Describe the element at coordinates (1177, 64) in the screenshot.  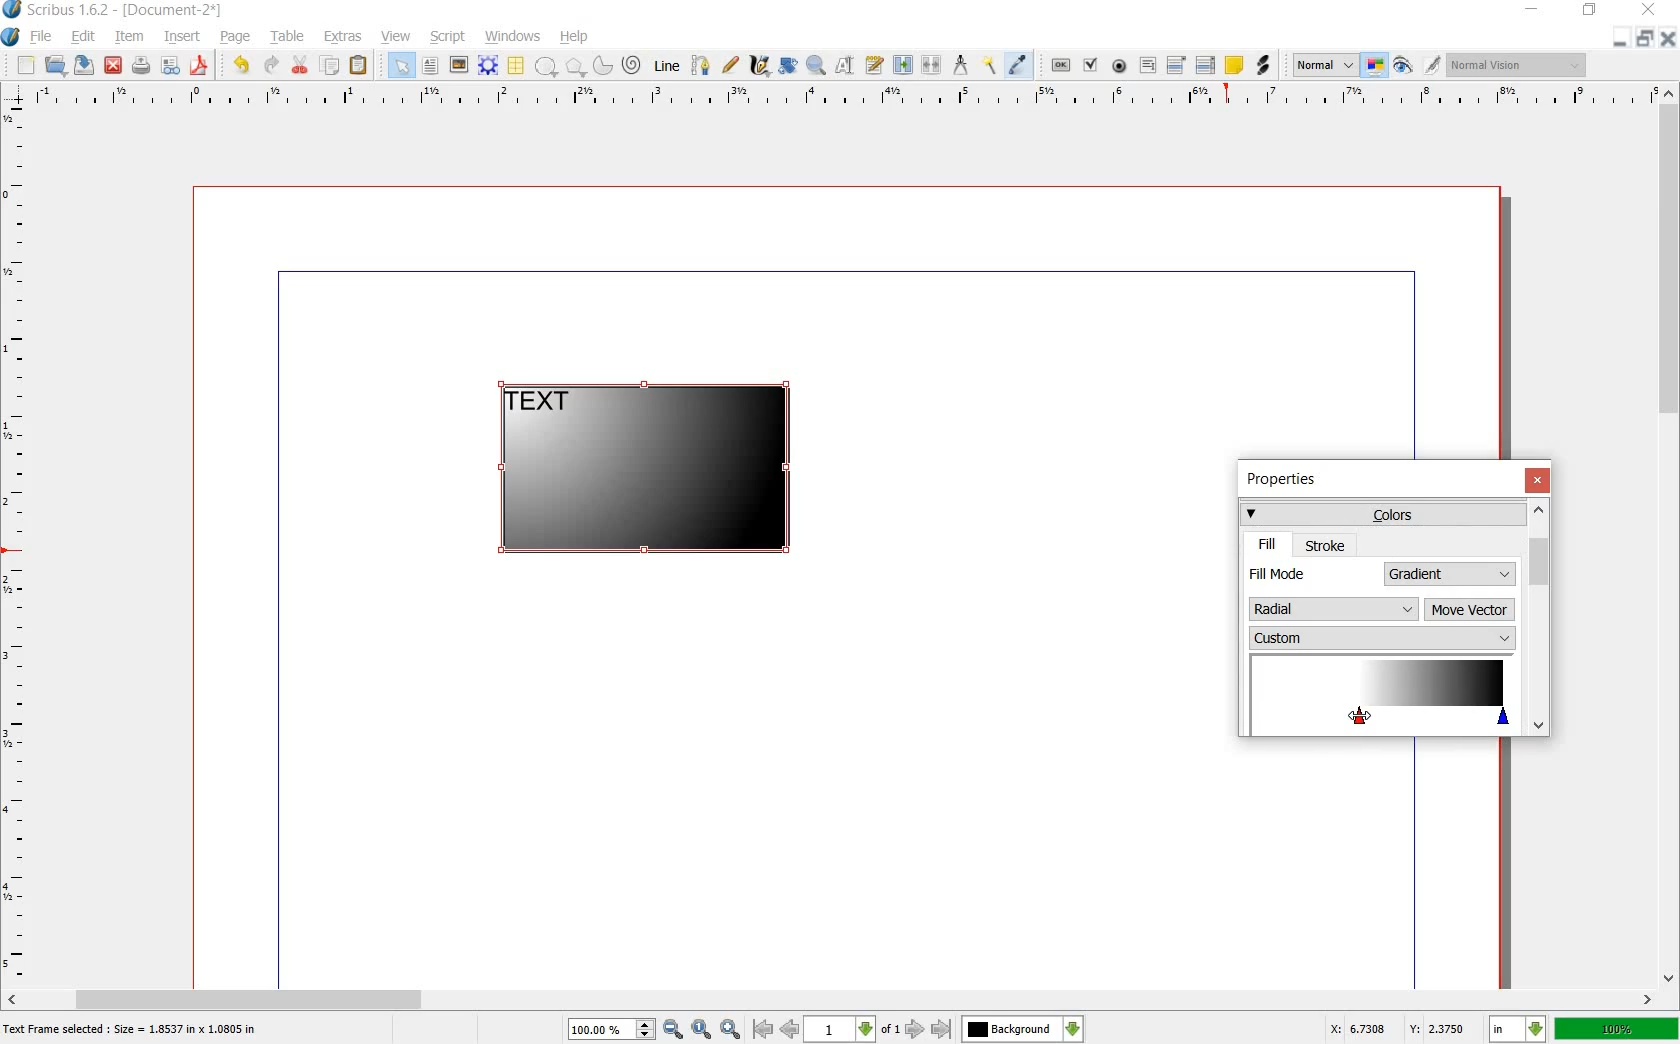
I see `pdf combo box` at that location.